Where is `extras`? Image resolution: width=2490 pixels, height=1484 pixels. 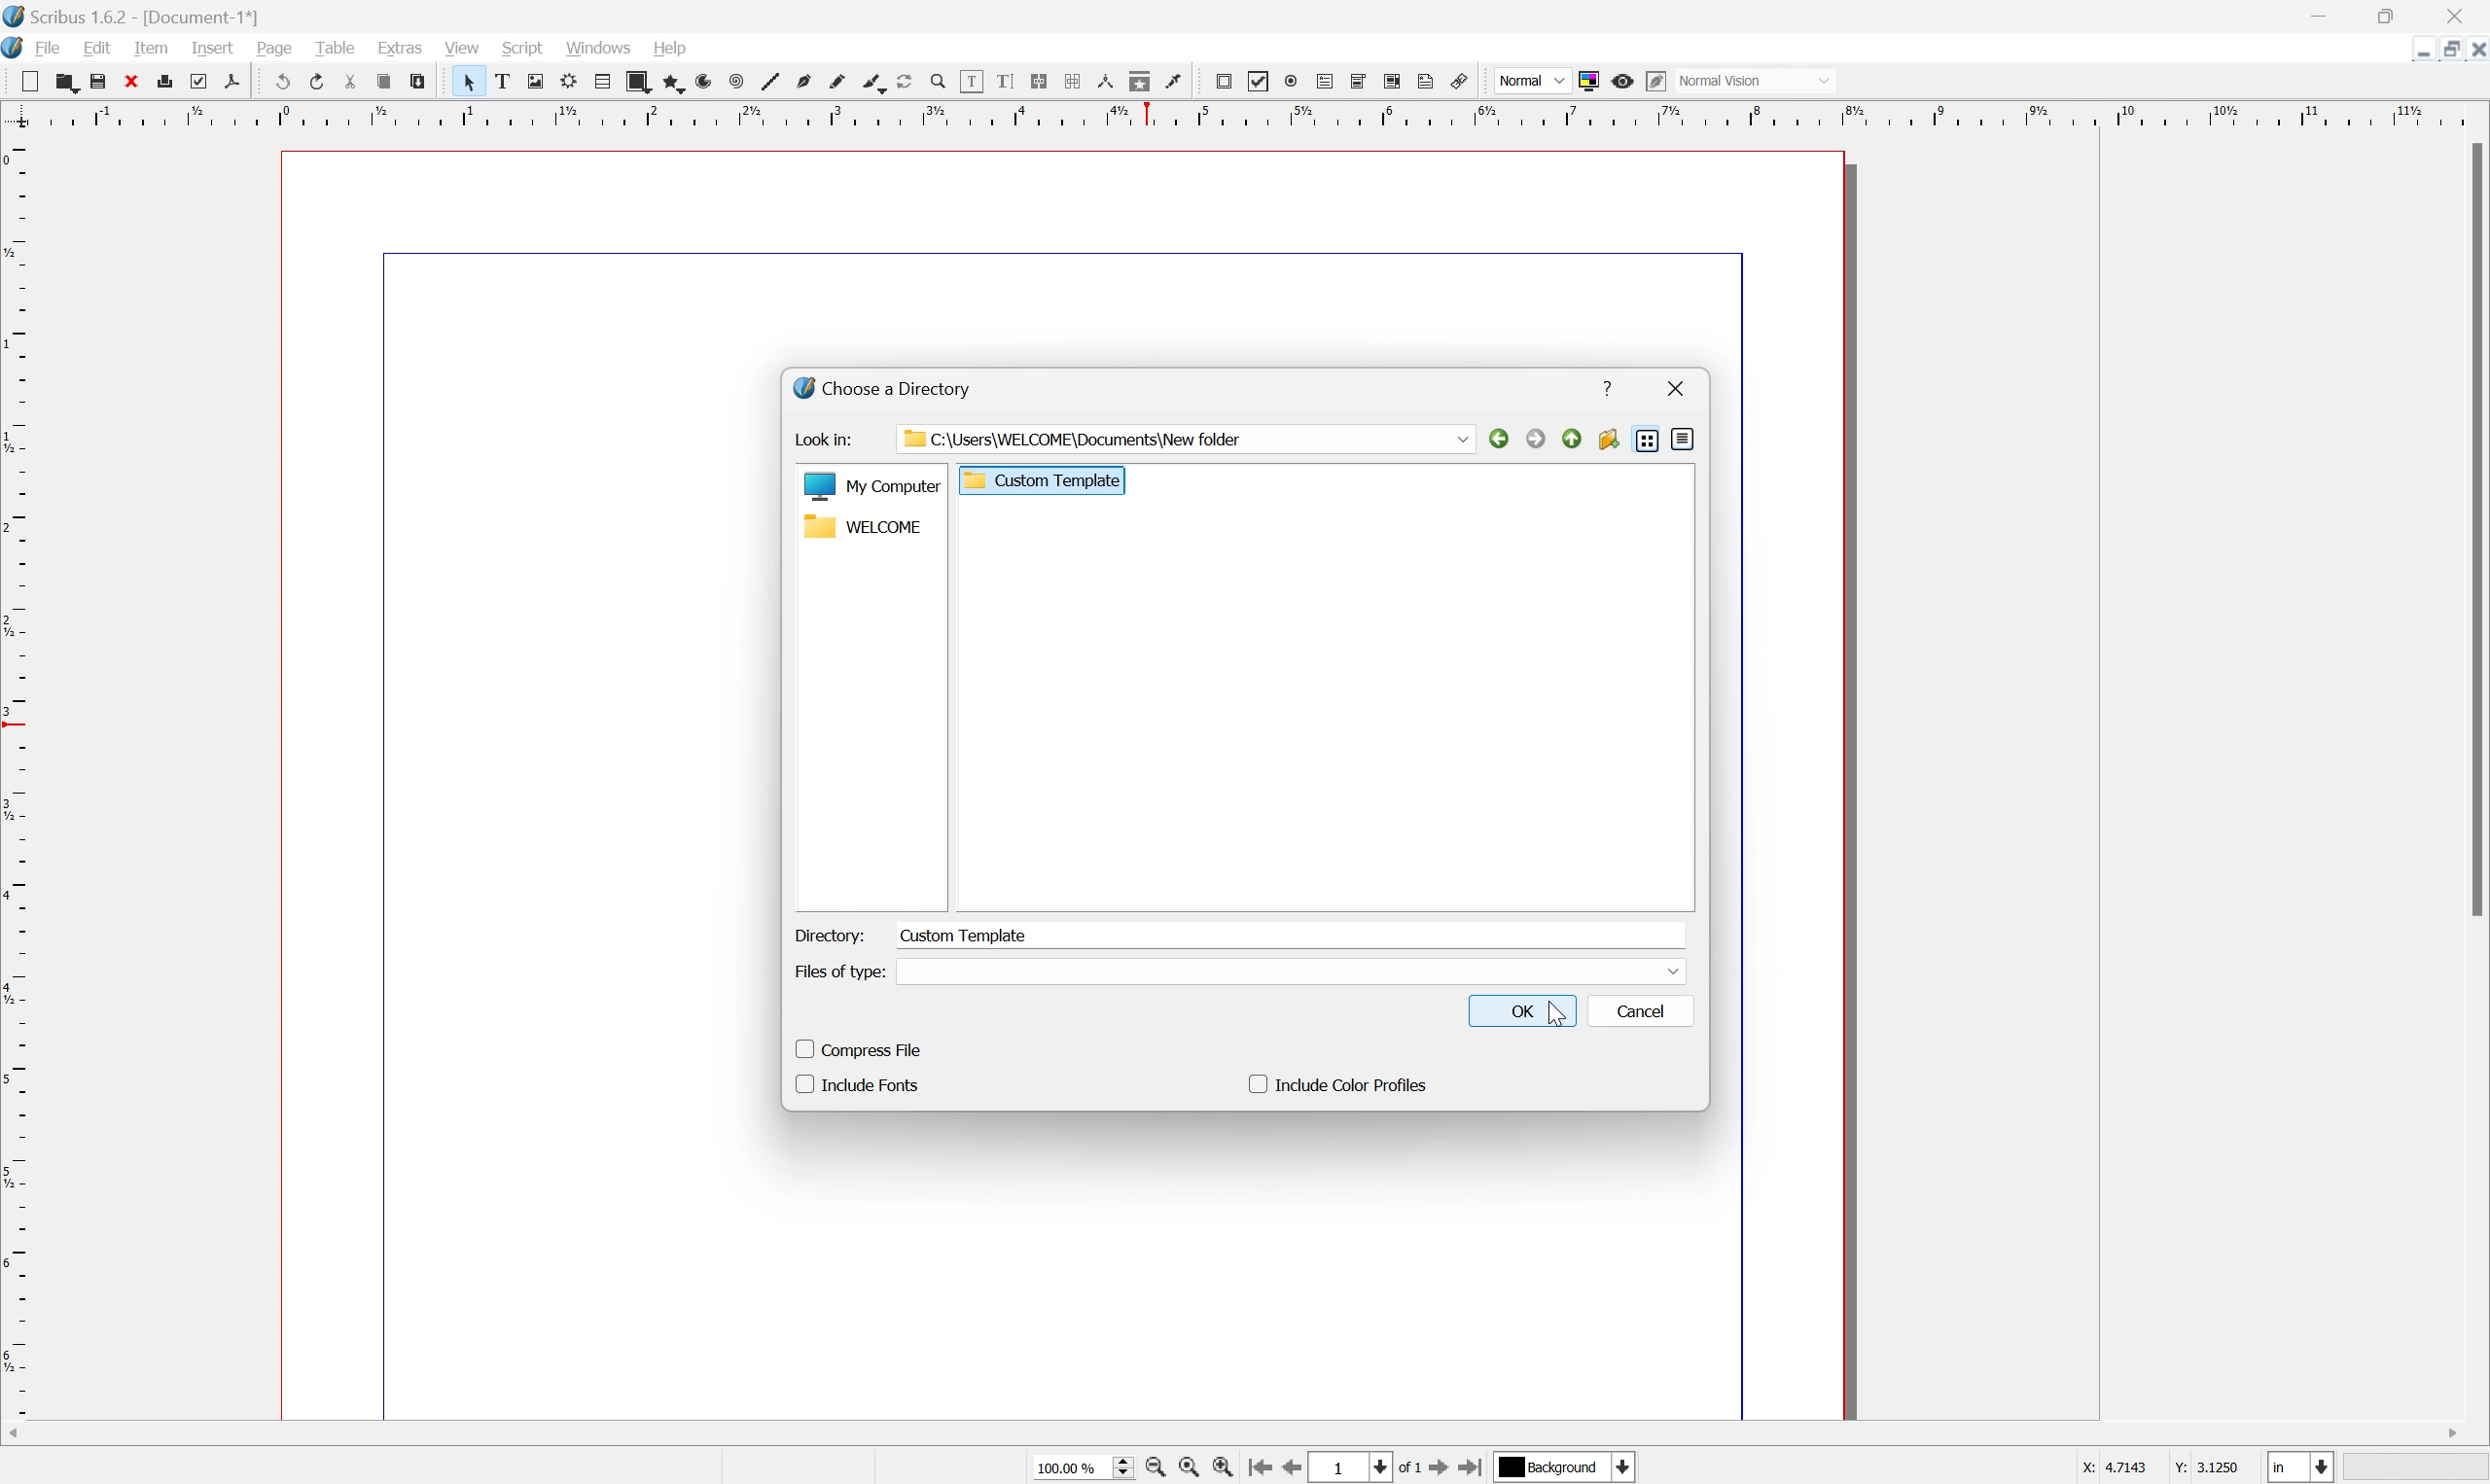 extras is located at coordinates (399, 48).